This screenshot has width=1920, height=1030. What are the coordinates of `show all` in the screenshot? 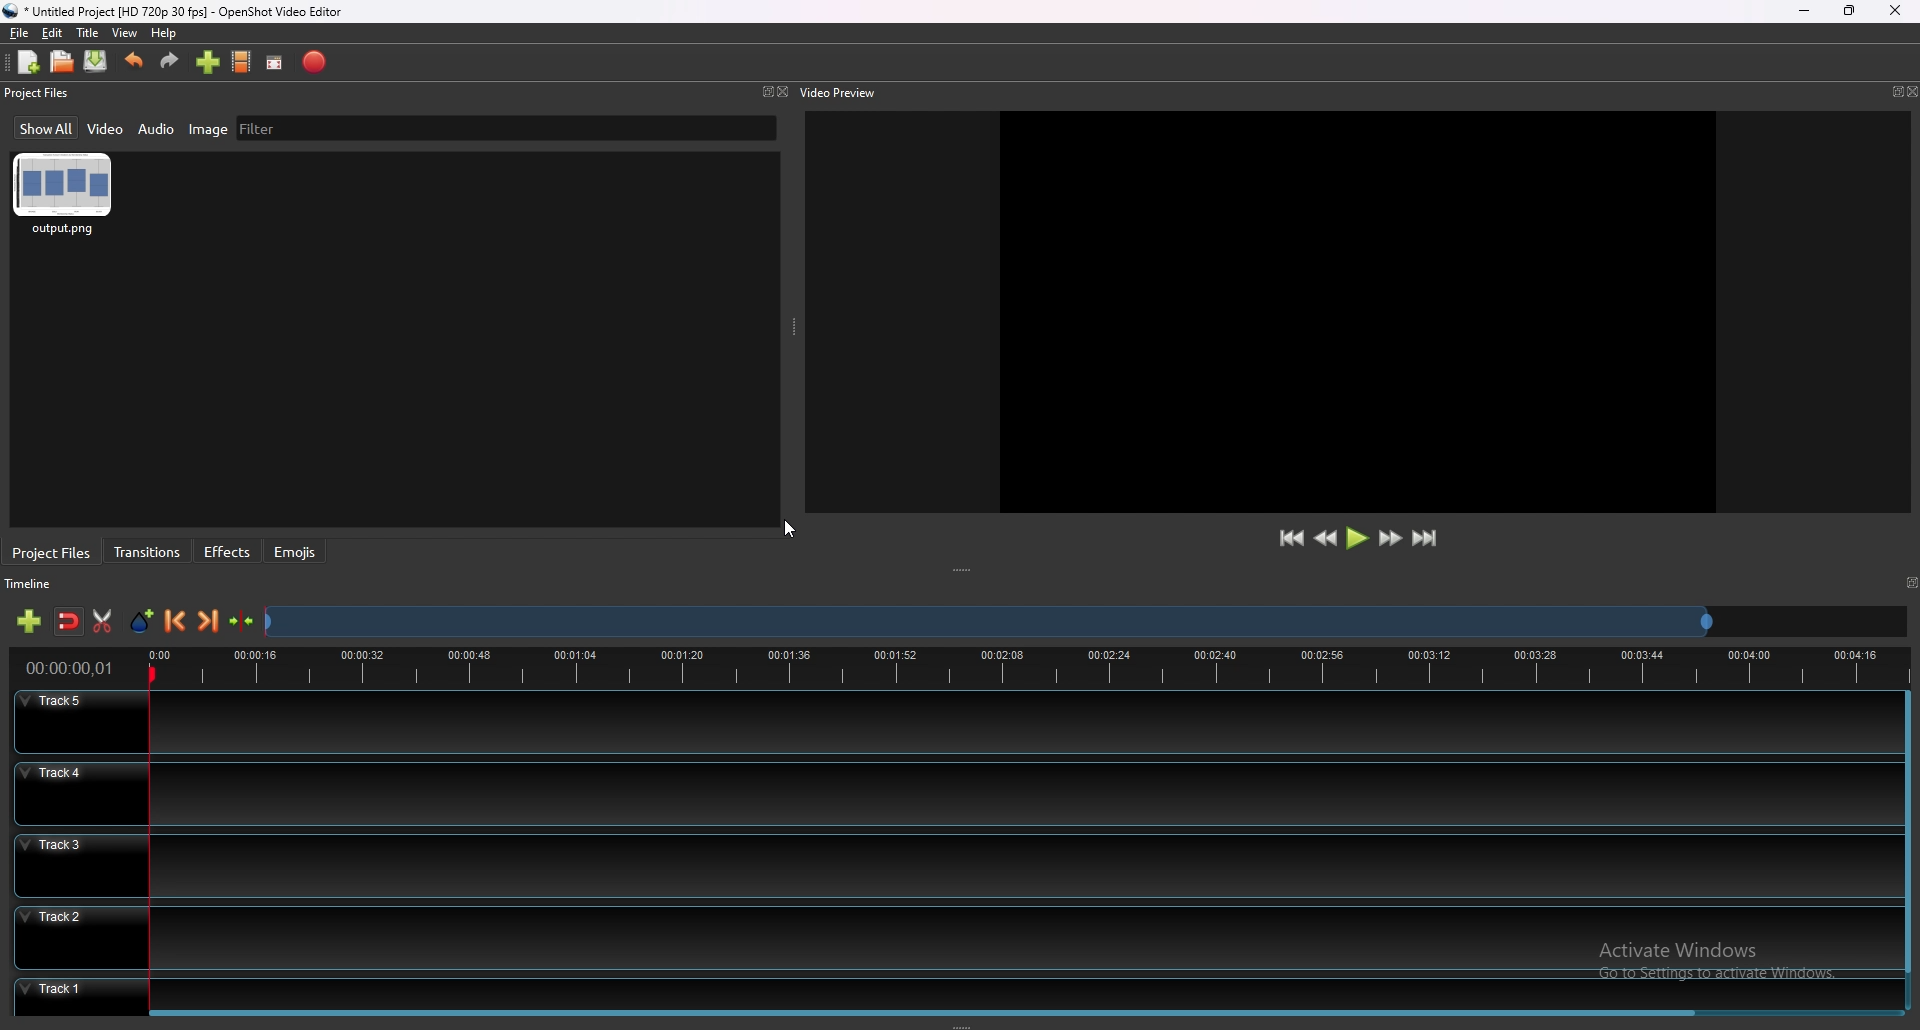 It's located at (48, 127).